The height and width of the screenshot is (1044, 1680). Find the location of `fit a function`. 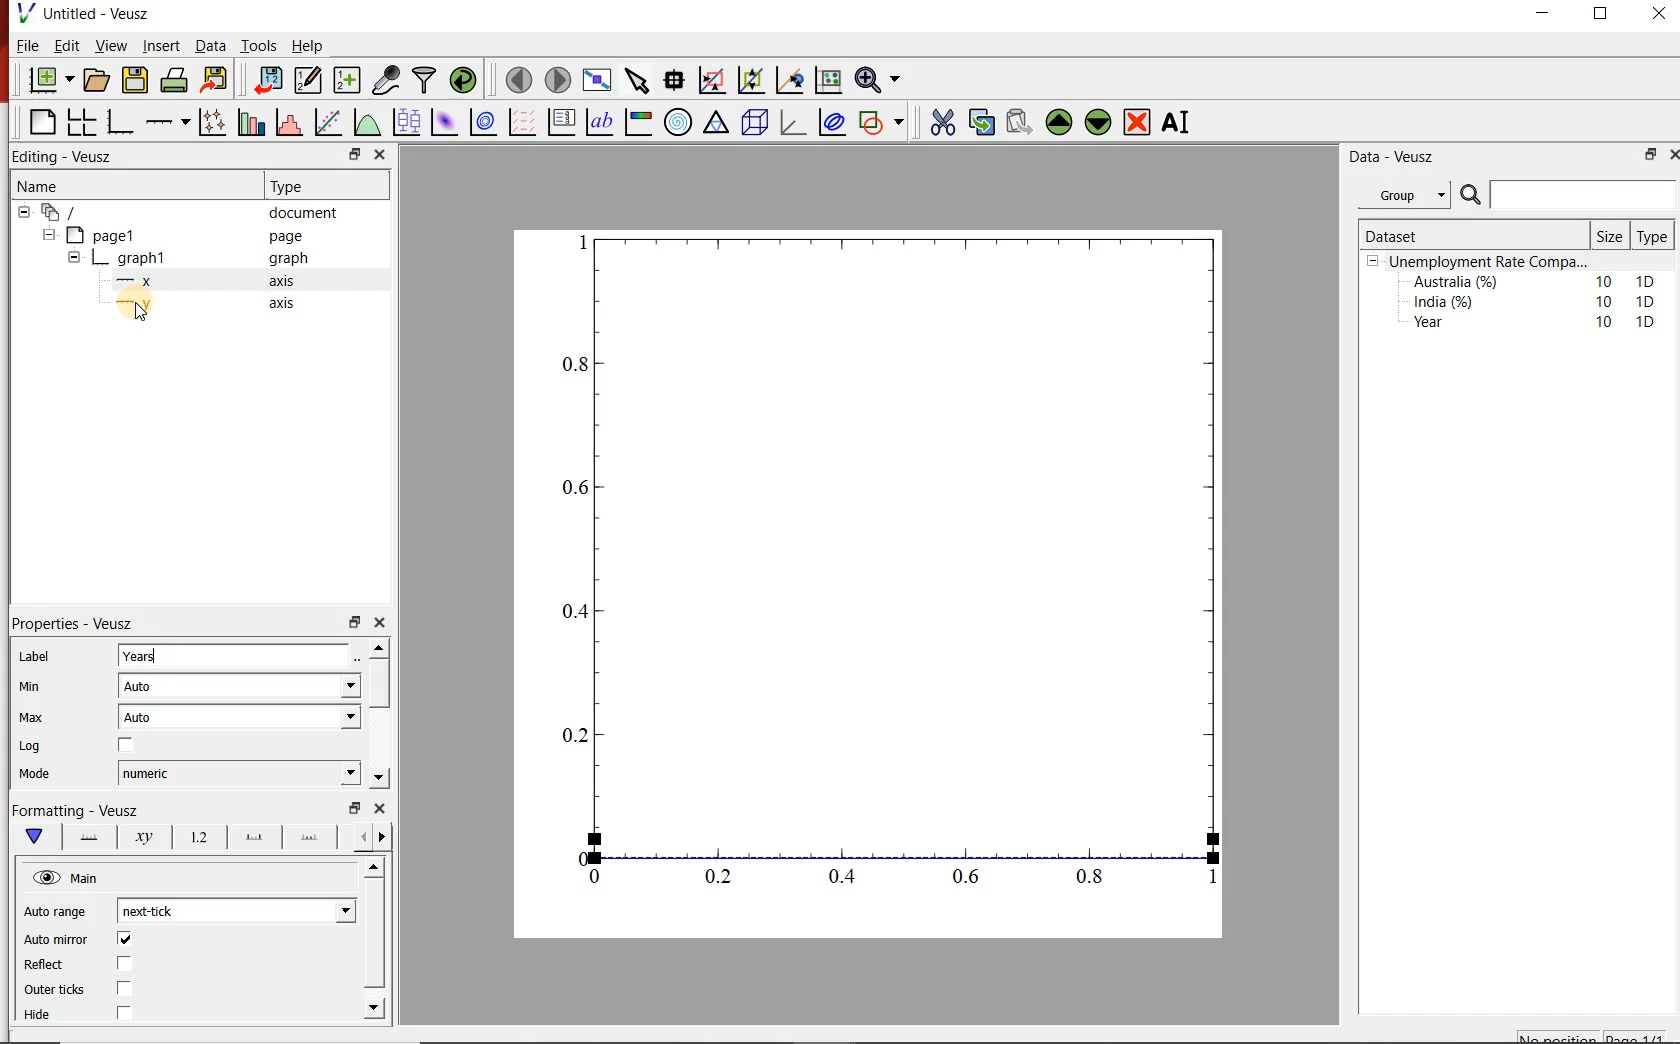

fit a function is located at coordinates (327, 122).